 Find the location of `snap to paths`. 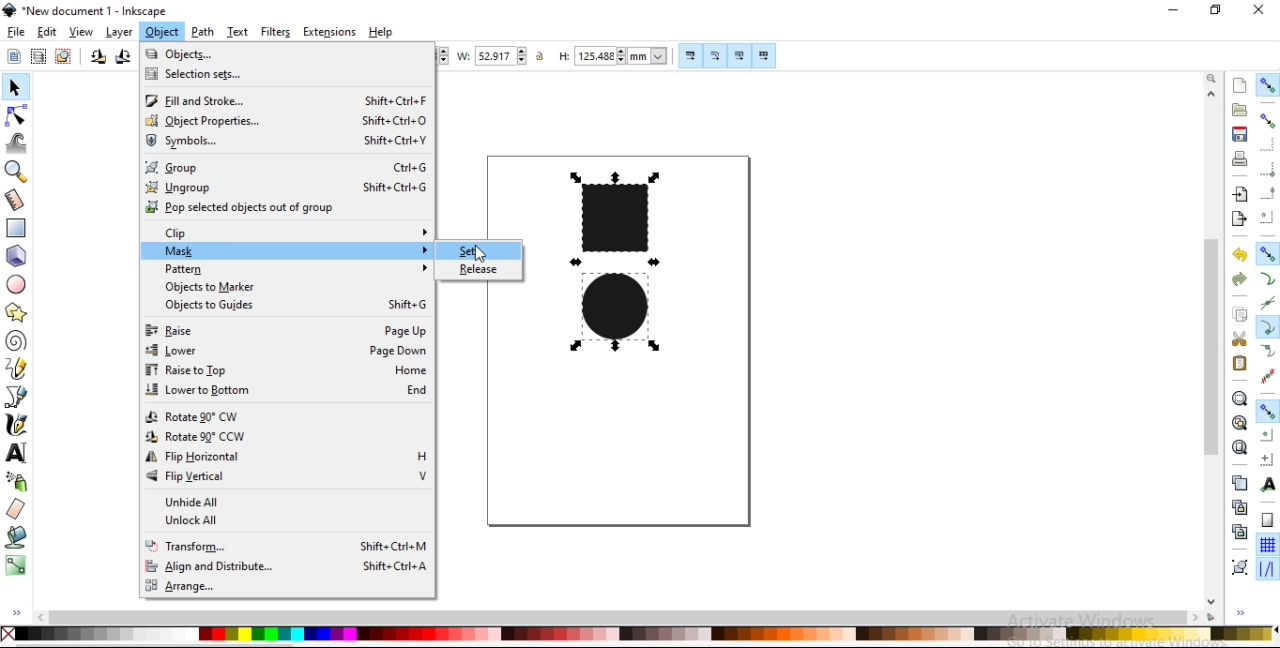

snap to paths is located at coordinates (1268, 277).